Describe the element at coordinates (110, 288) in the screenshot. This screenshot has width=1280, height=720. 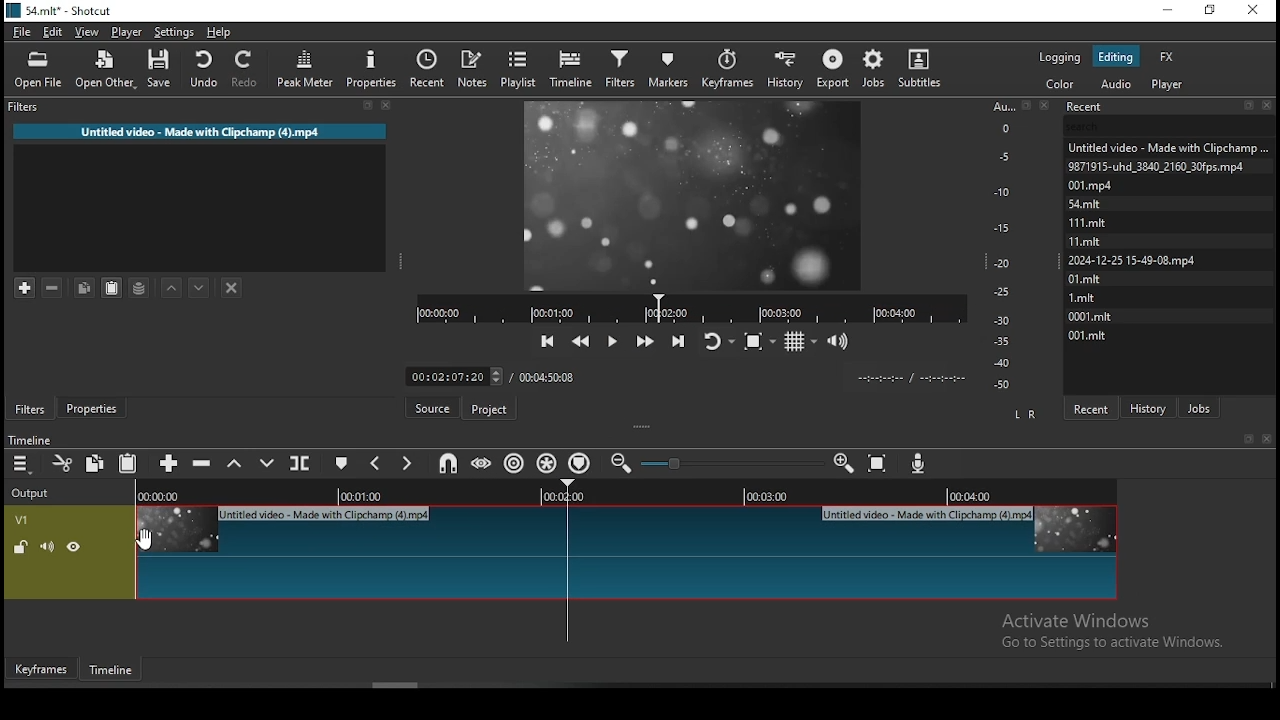
I see `paste` at that location.